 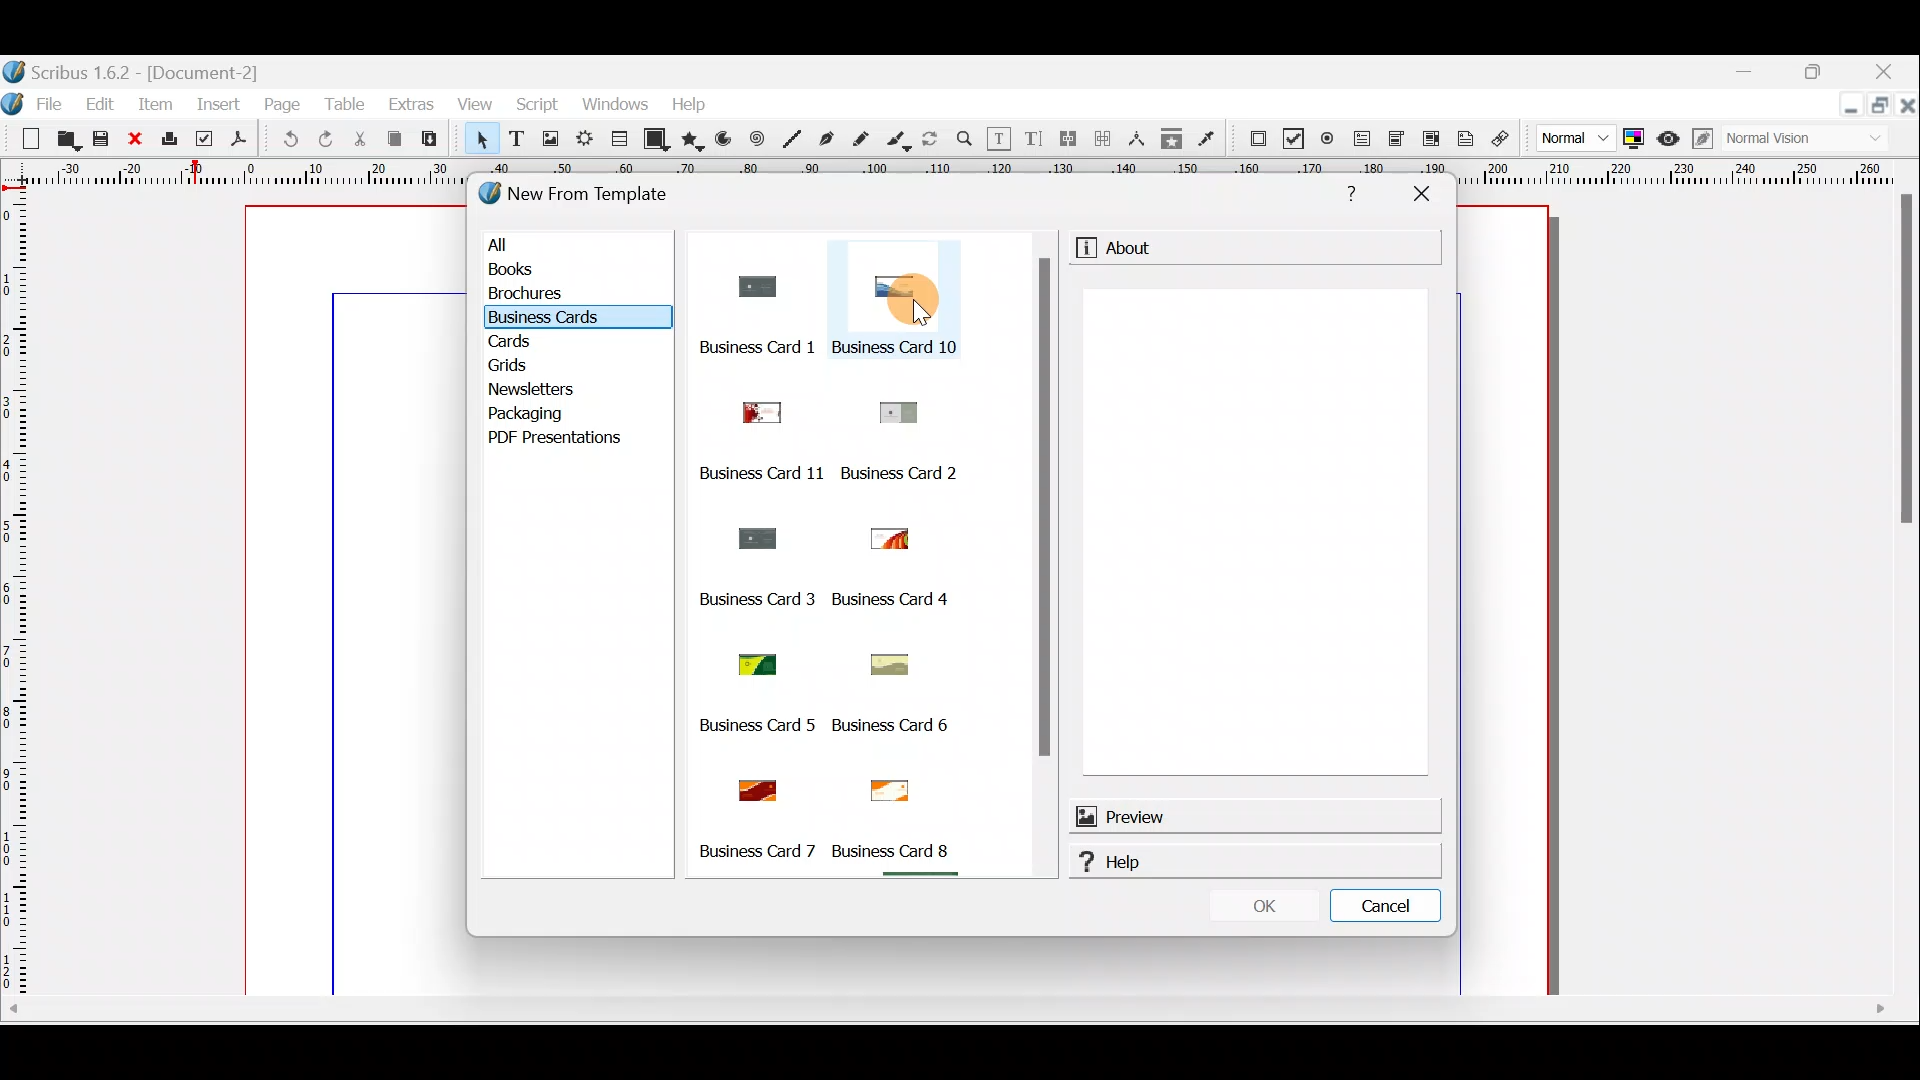 What do you see at coordinates (751, 407) in the screenshot?
I see `Business card image` at bounding box center [751, 407].